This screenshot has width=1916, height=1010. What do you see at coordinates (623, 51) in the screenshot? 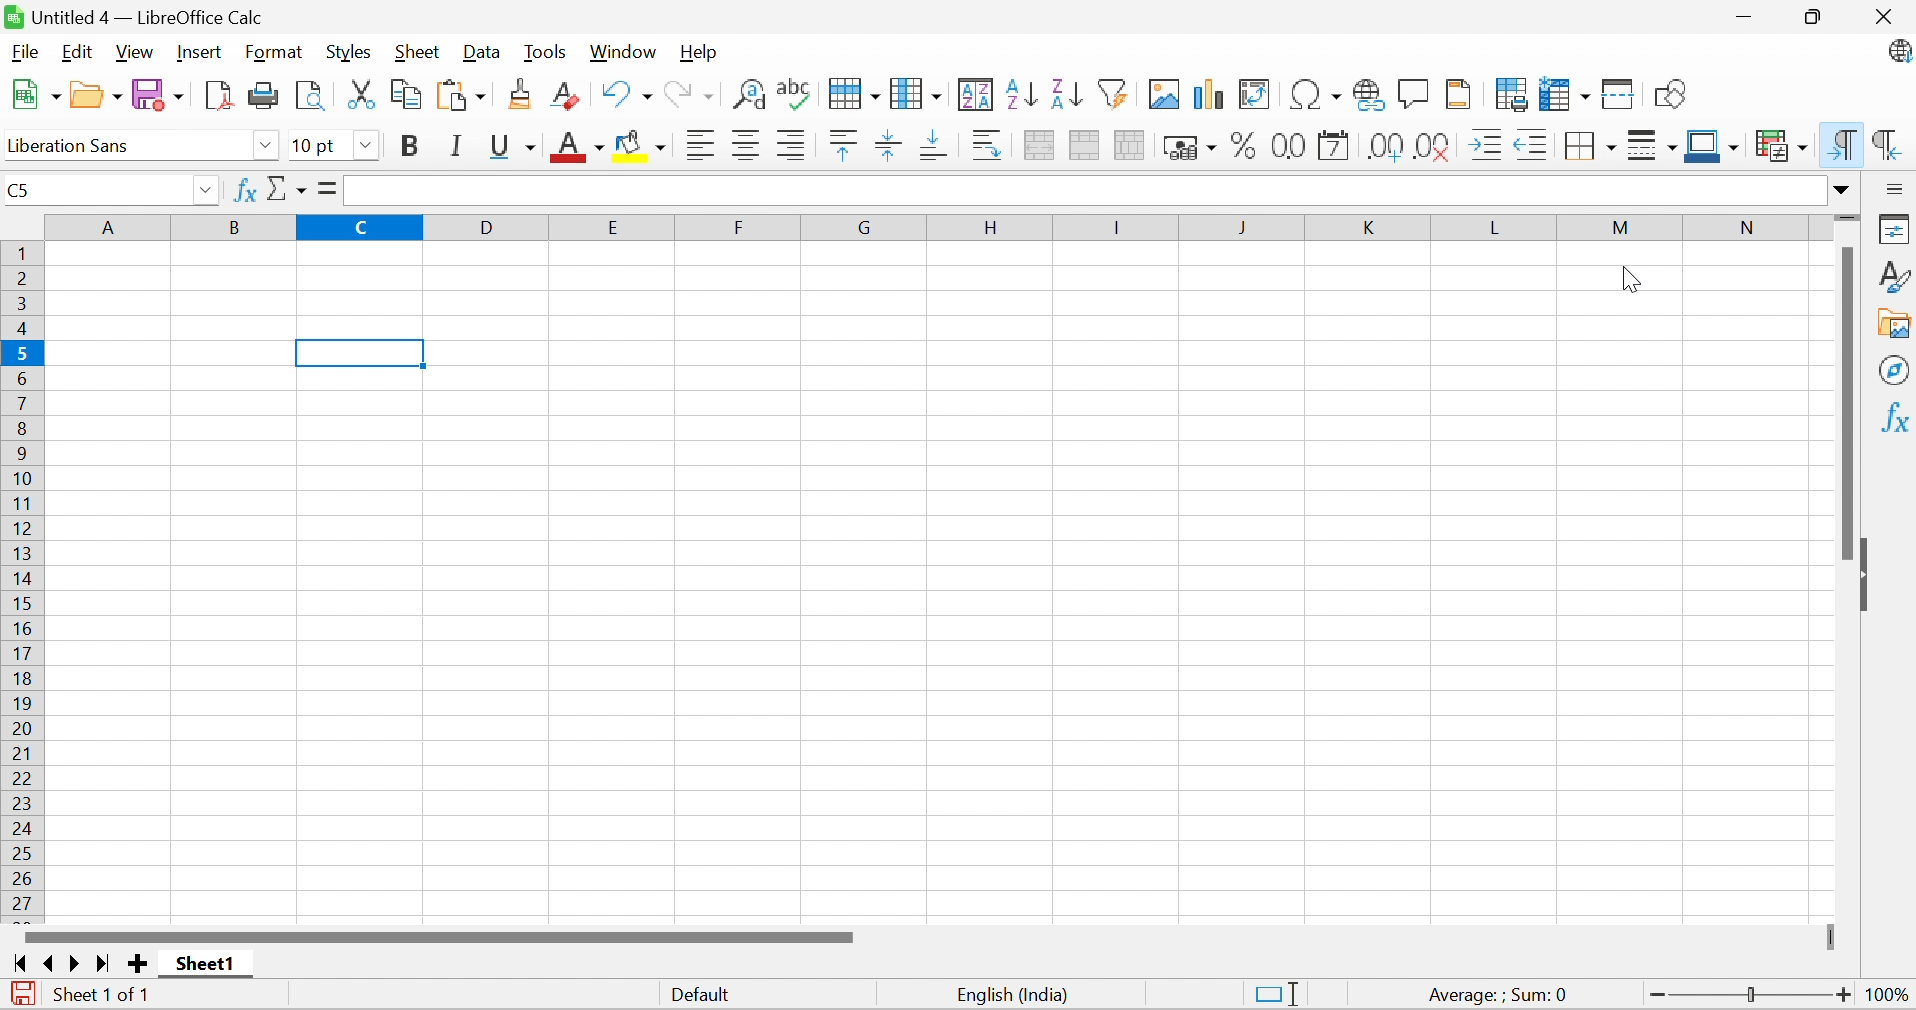
I see `Window` at bounding box center [623, 51].